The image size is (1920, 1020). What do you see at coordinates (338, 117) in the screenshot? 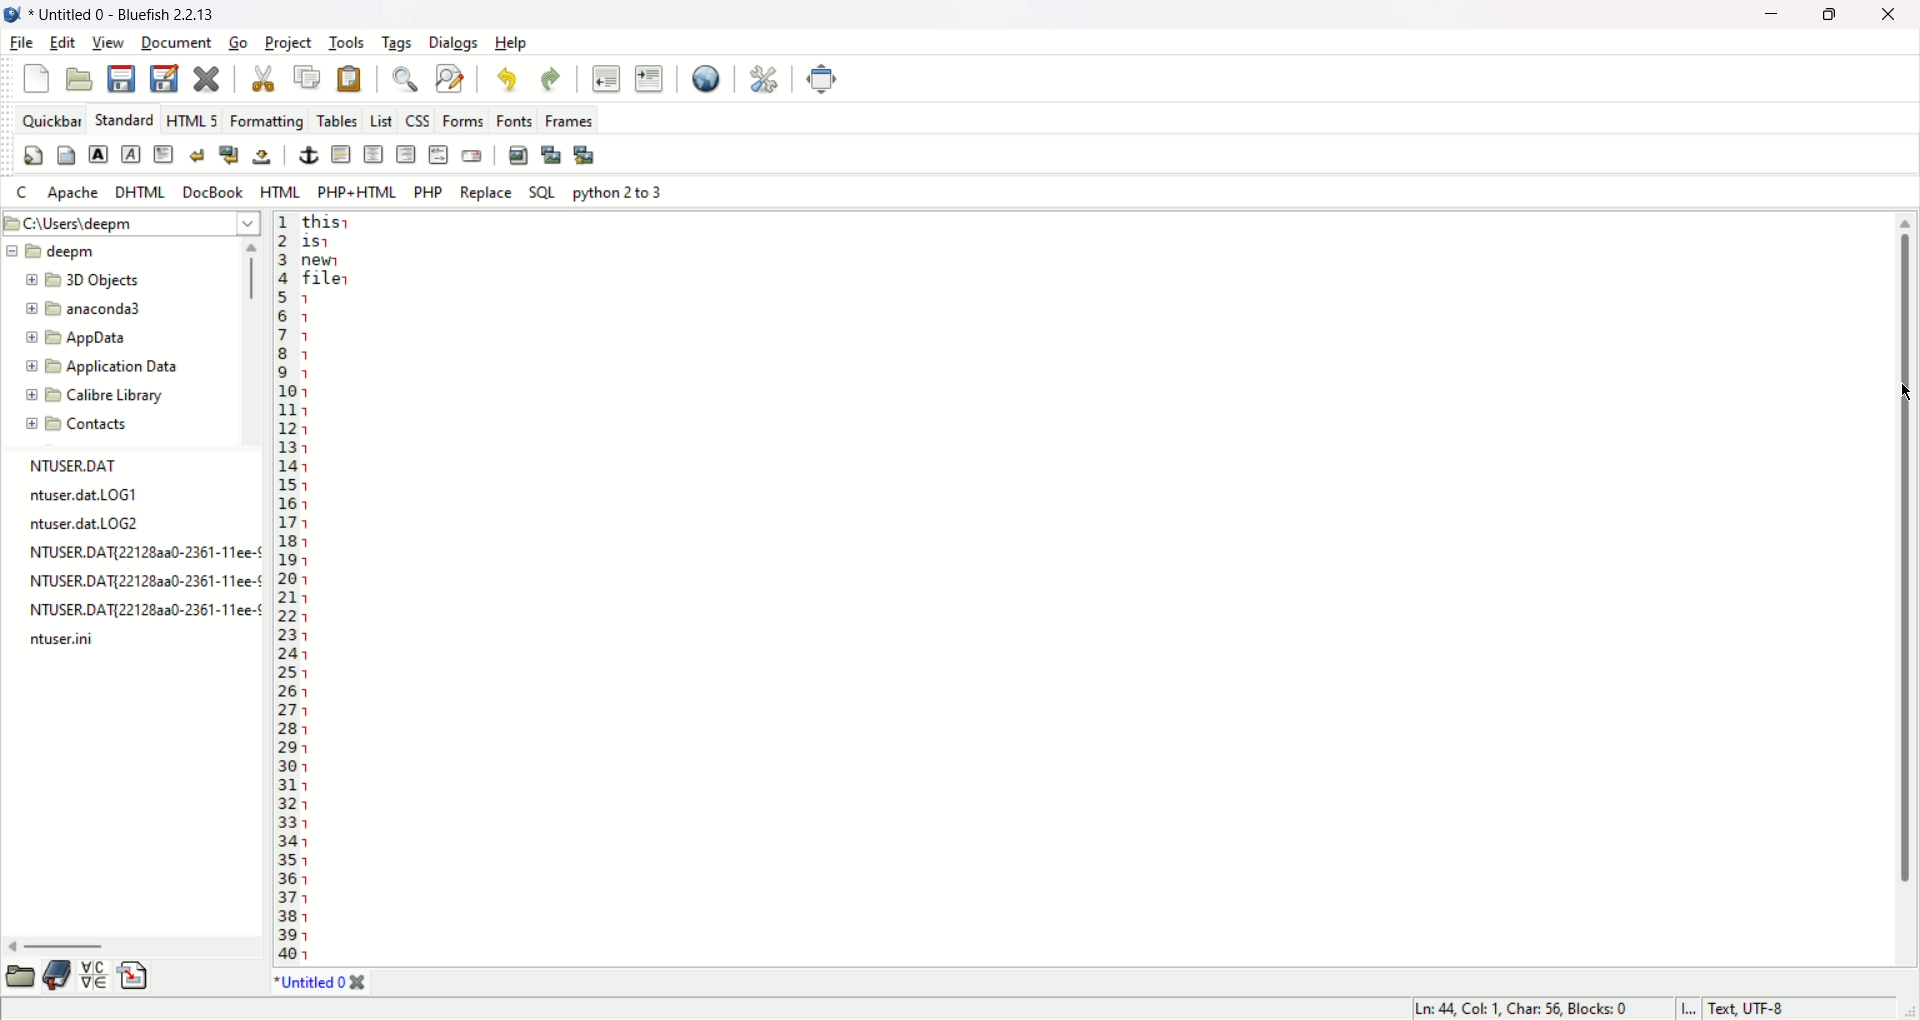
I see `Tables` at bounding box center [338, 117].